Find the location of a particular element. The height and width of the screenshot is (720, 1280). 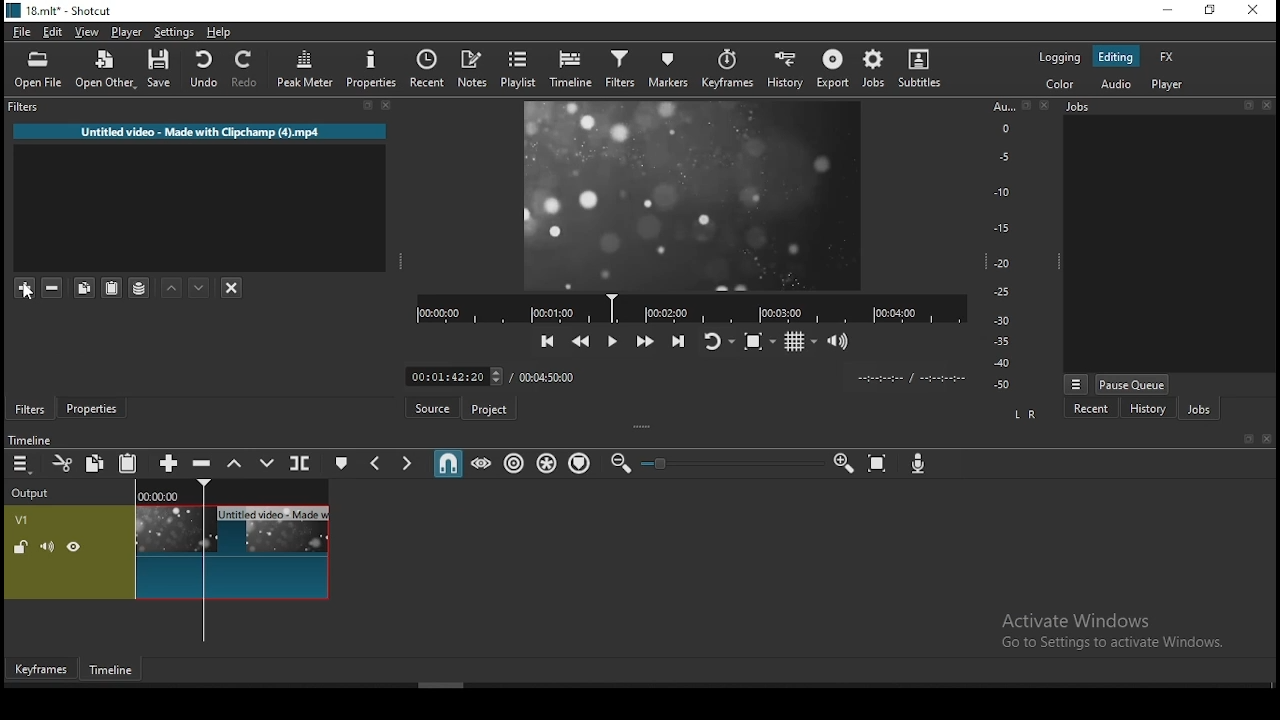

ripple is located at coordinates (513, 463).